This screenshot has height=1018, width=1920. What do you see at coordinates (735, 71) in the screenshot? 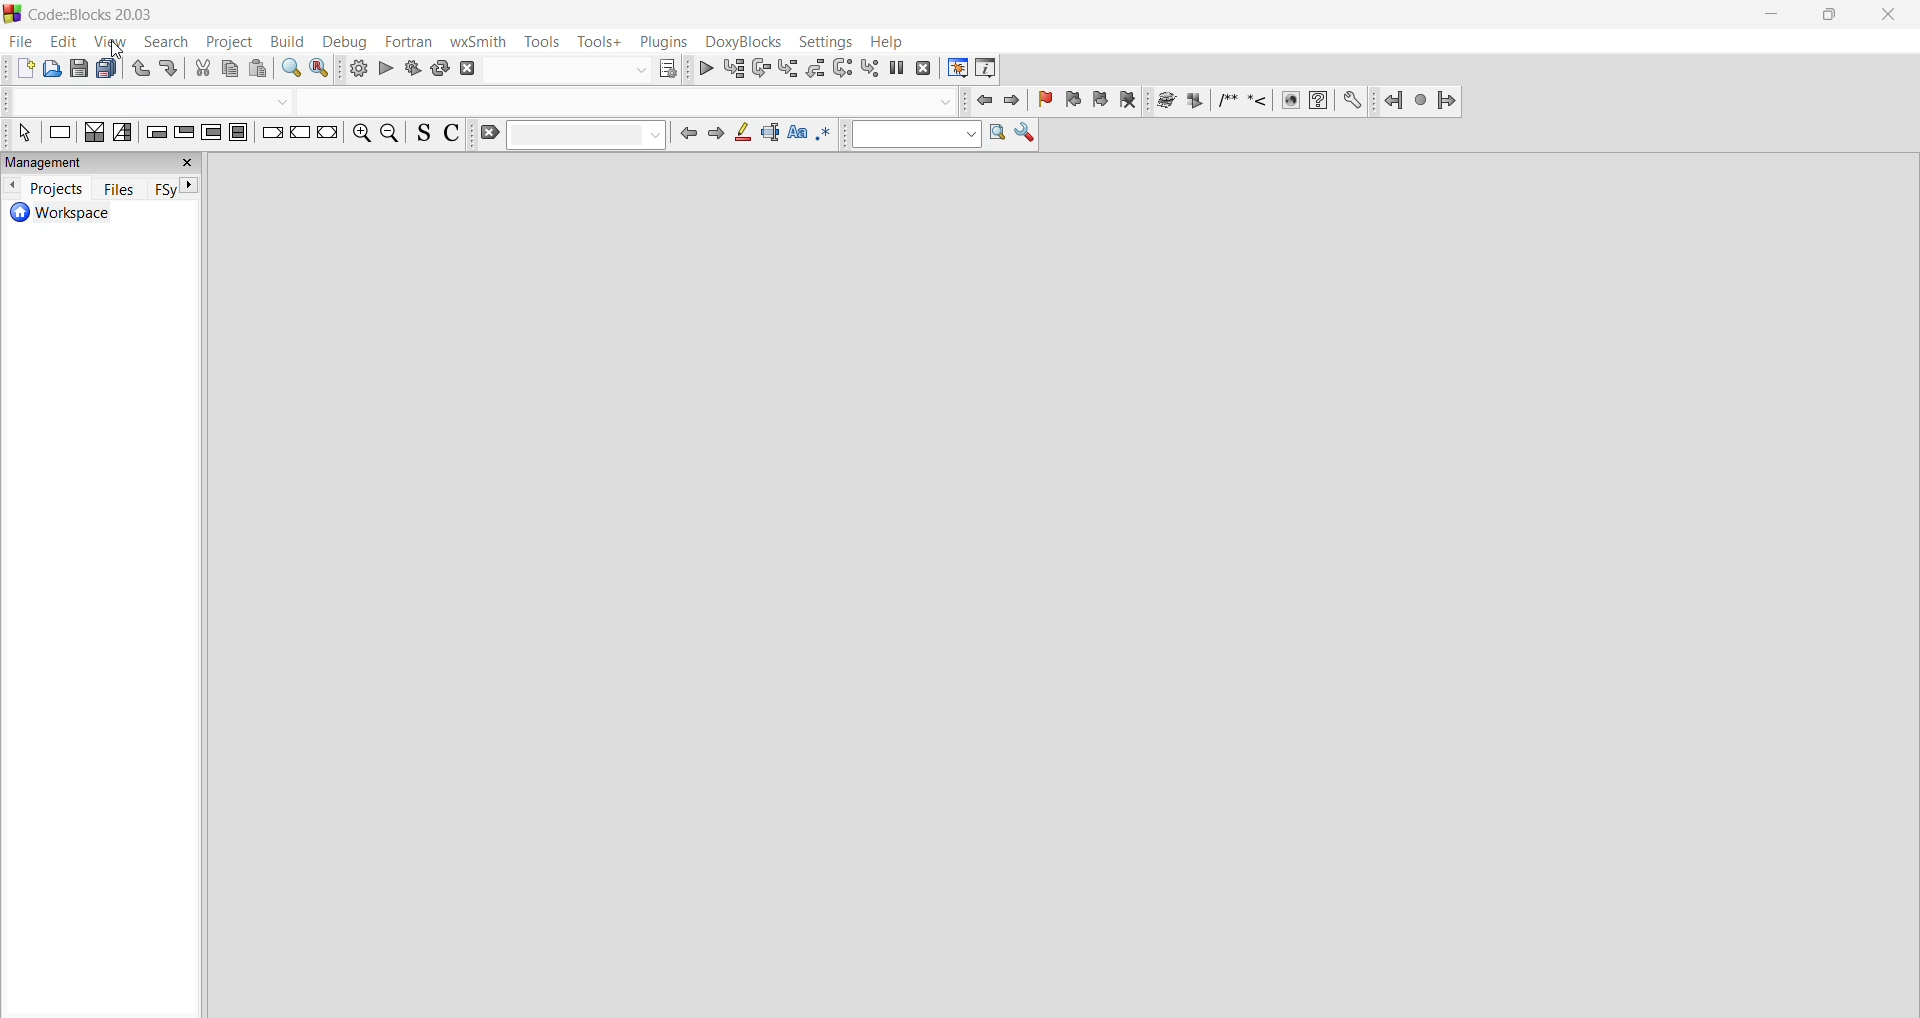
I see `run to cursor` at bounding box center [735, 71].